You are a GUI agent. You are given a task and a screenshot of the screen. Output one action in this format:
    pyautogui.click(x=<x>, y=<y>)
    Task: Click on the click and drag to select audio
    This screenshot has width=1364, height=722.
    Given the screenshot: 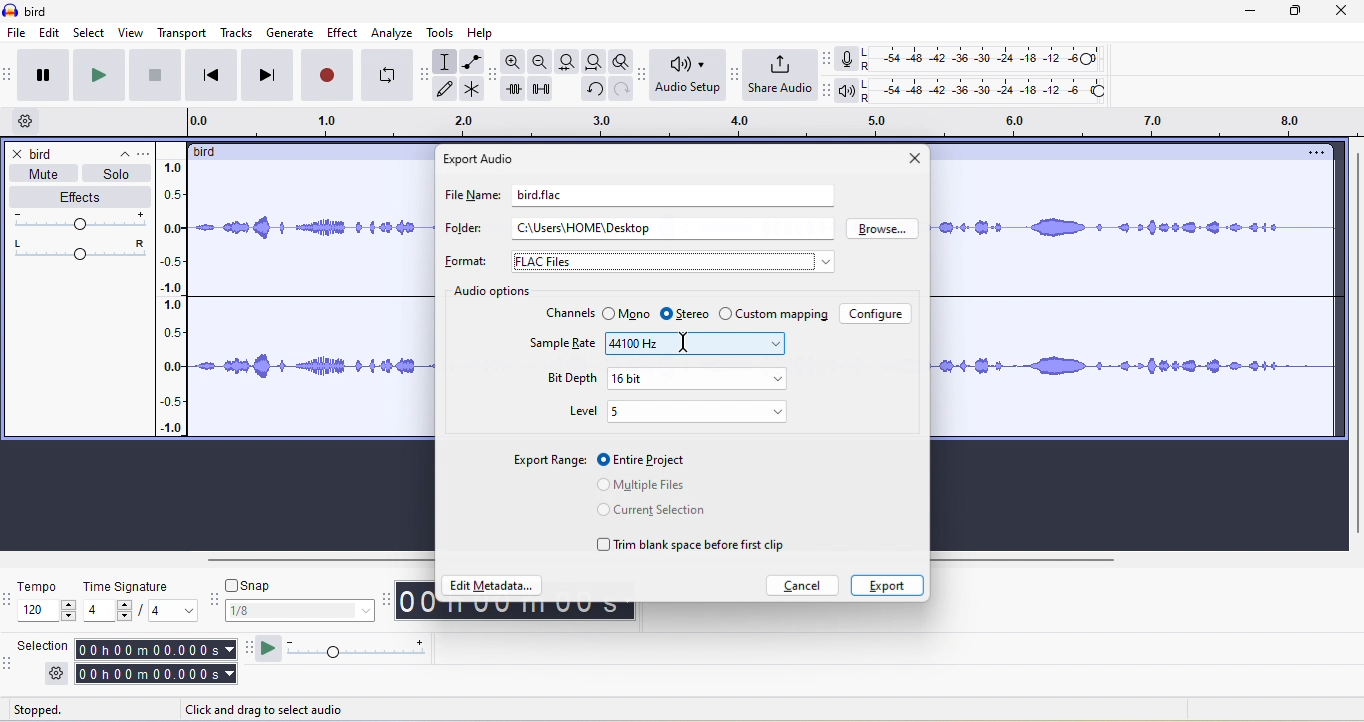 What is the action you would take?
    pyautogui.click(x=282, y=707)
    